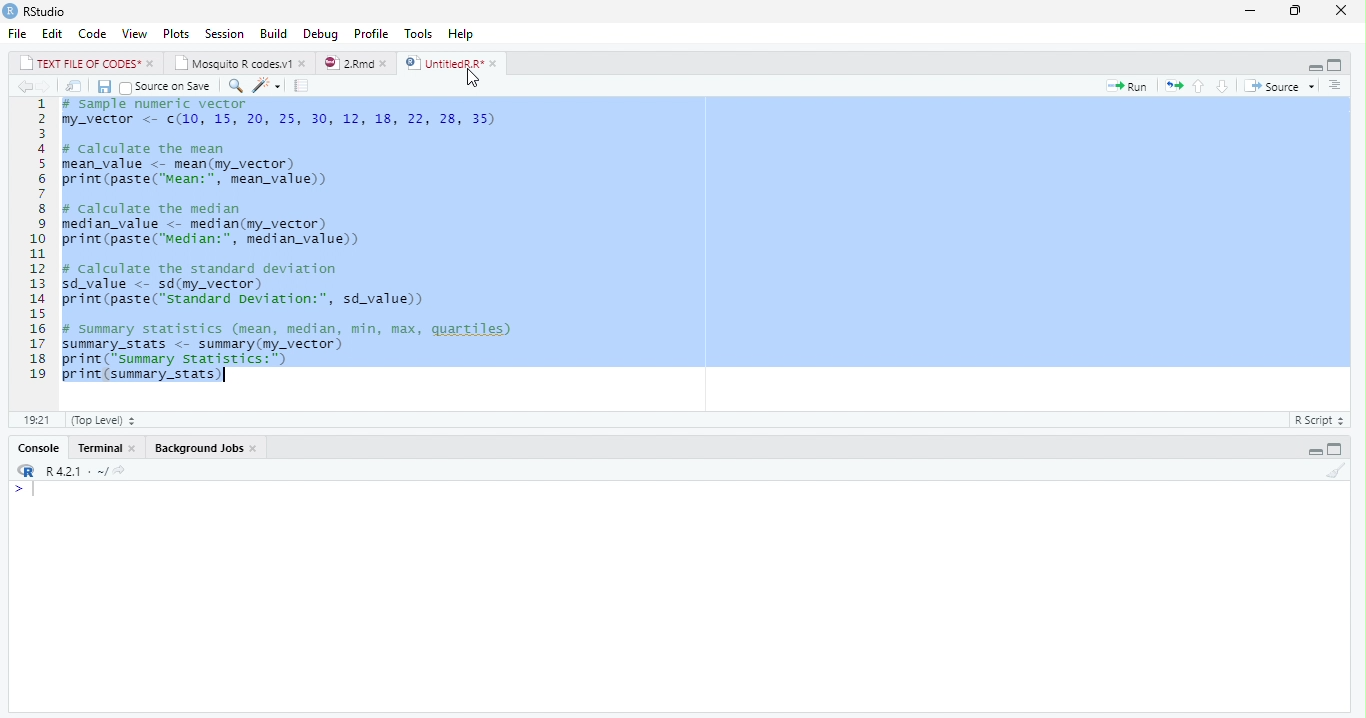 The width and height of the screenshot is (1366, 718). What do you see at coordinates (1336, 86) in the screenshot?
I see `show document outline` at bounding box center [1336, 86].